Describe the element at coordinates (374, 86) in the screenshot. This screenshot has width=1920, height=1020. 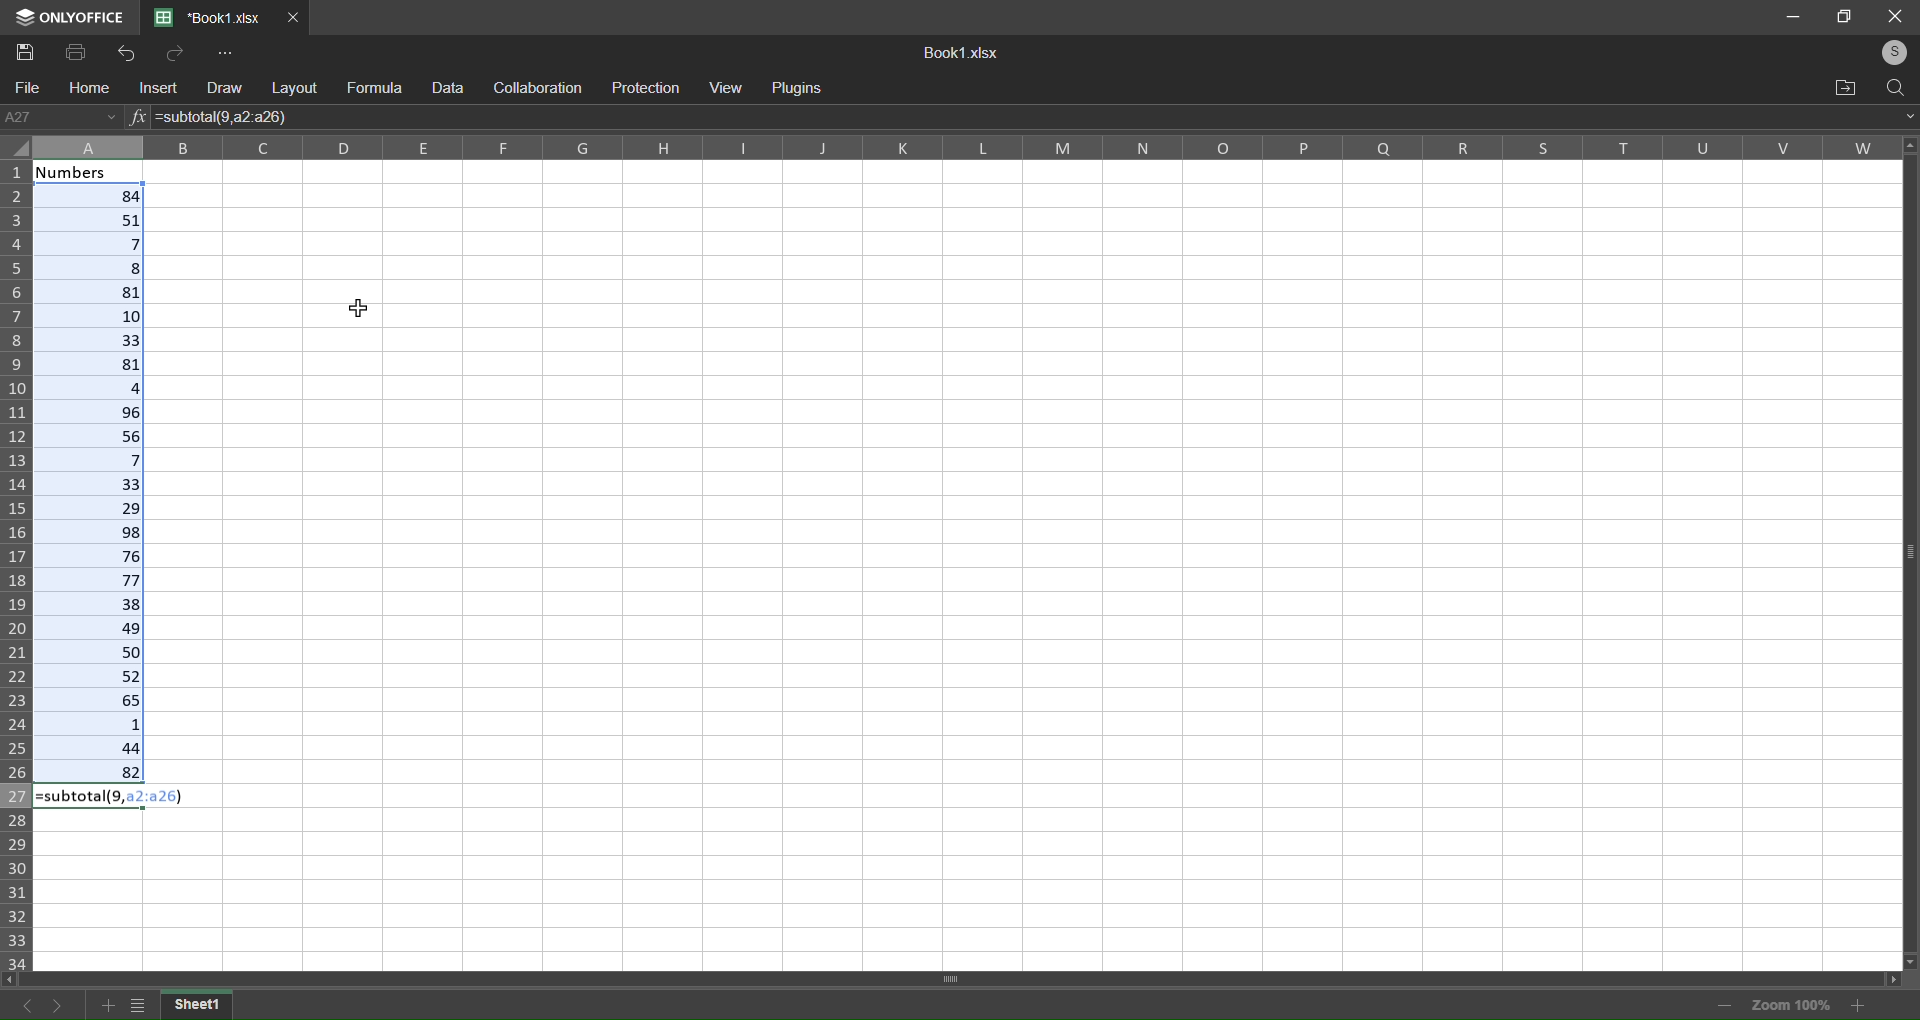
I see `formula` at that location.